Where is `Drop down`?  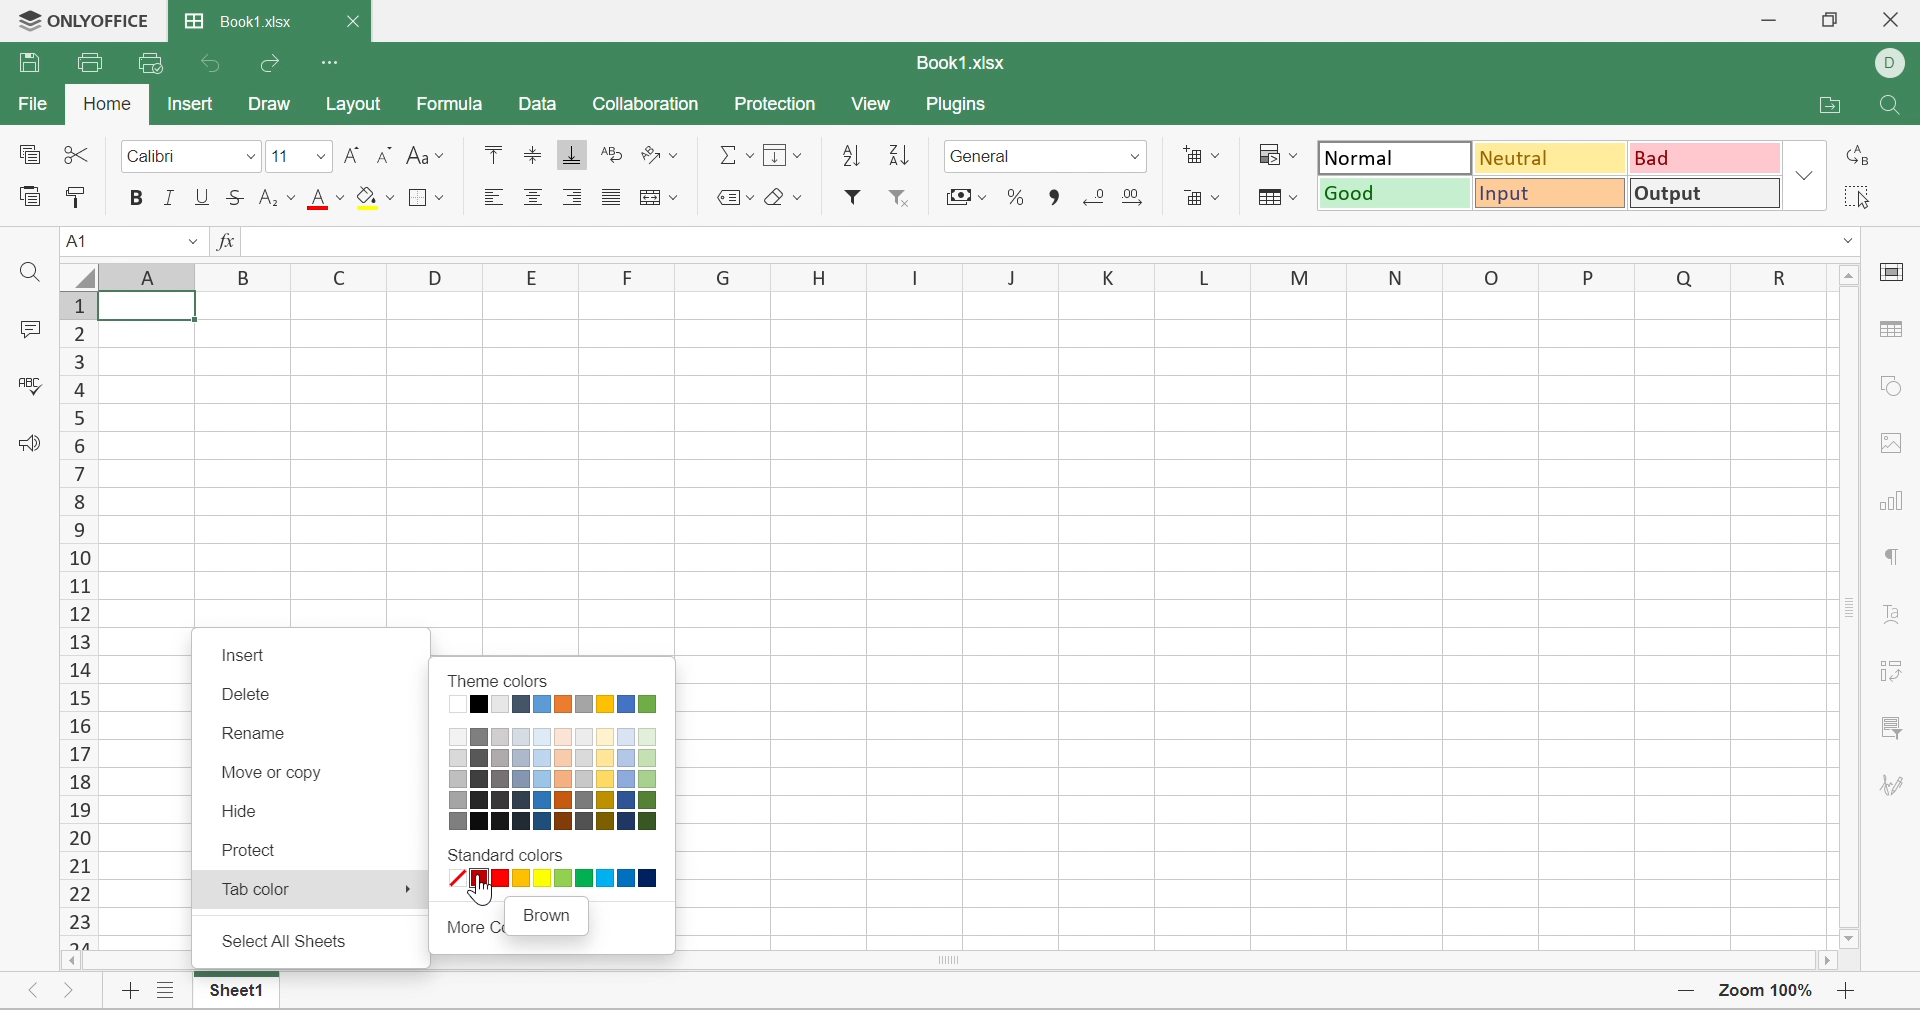
Drop down is located at coordinates (1140, 158).